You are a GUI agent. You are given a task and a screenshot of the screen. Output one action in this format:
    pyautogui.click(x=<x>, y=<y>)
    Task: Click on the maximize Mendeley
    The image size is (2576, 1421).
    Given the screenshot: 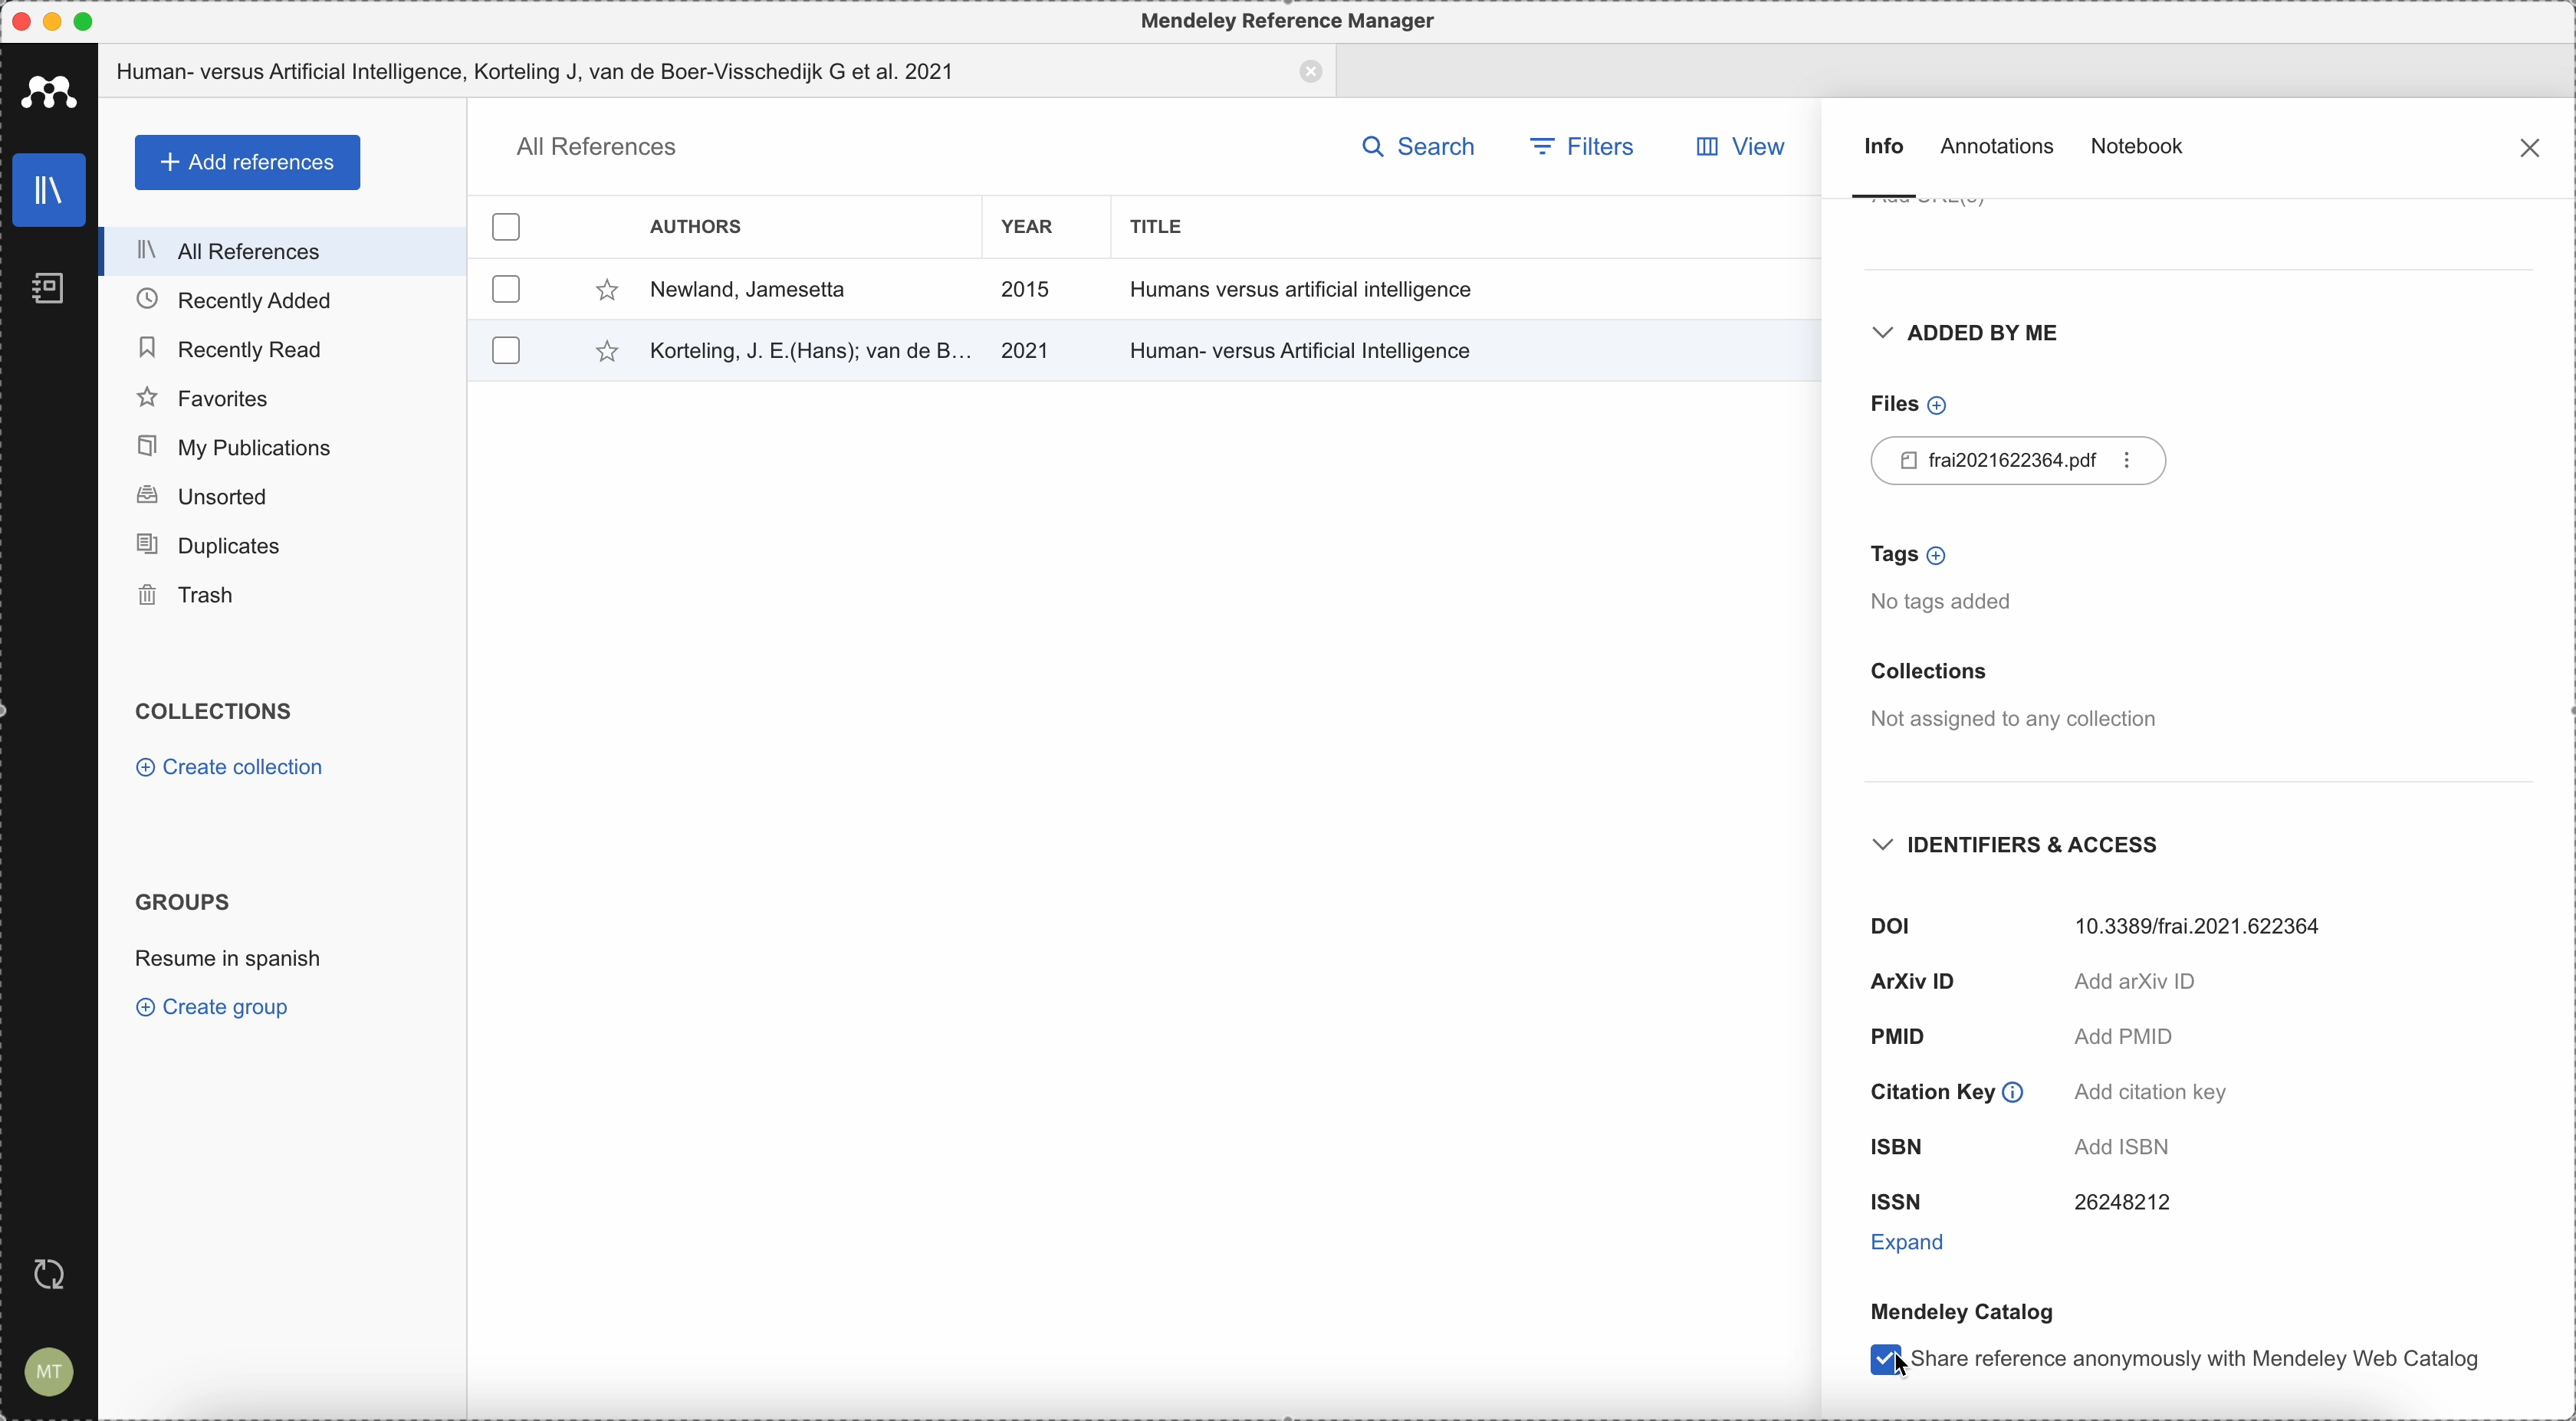 What is the action you would take?
    pyautogui.click(x=103, y=21)
    